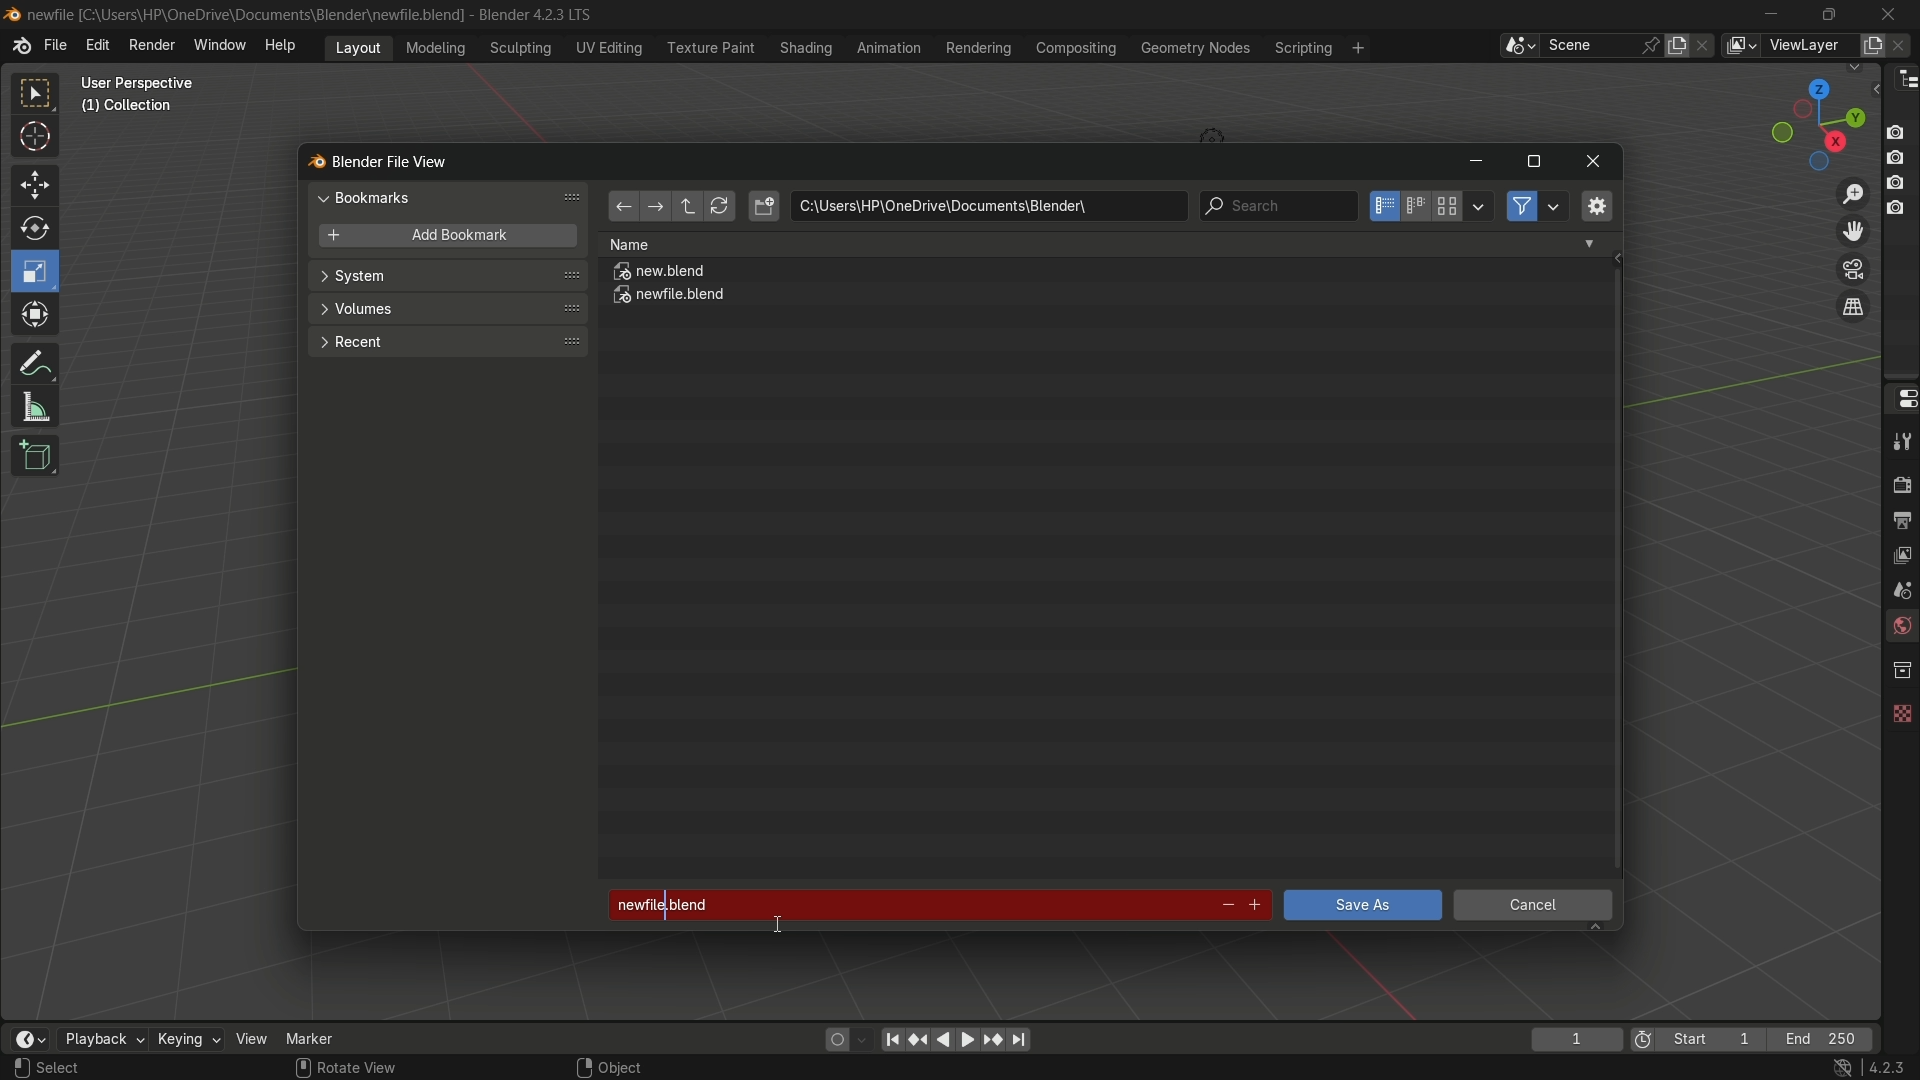 The image size is (1920, 1080). Describe the element at coordinates (993, 1038) in the screenshot. I see `jump to keyframe` at that location.